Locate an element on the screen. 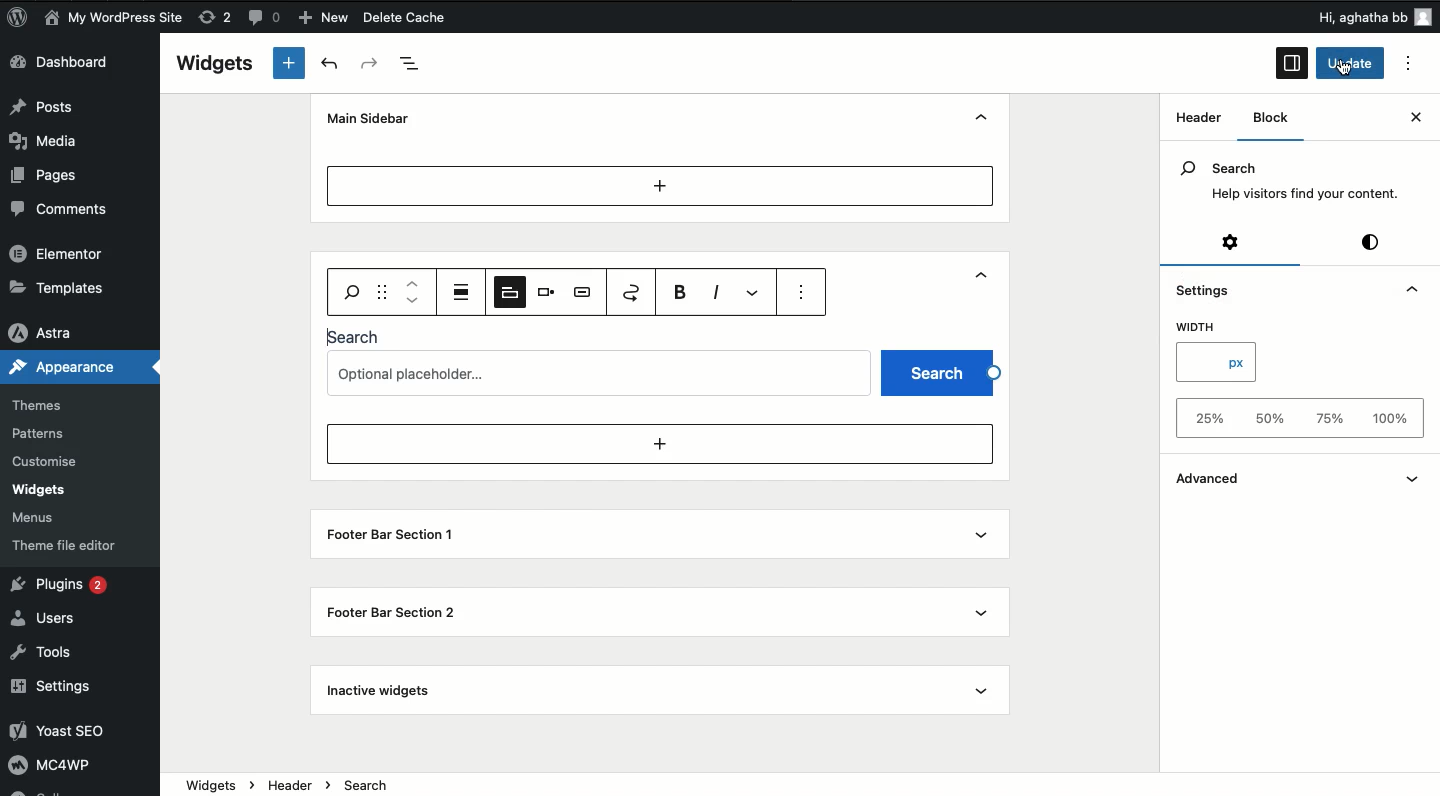  Customise is located at coordinates (49, 460).